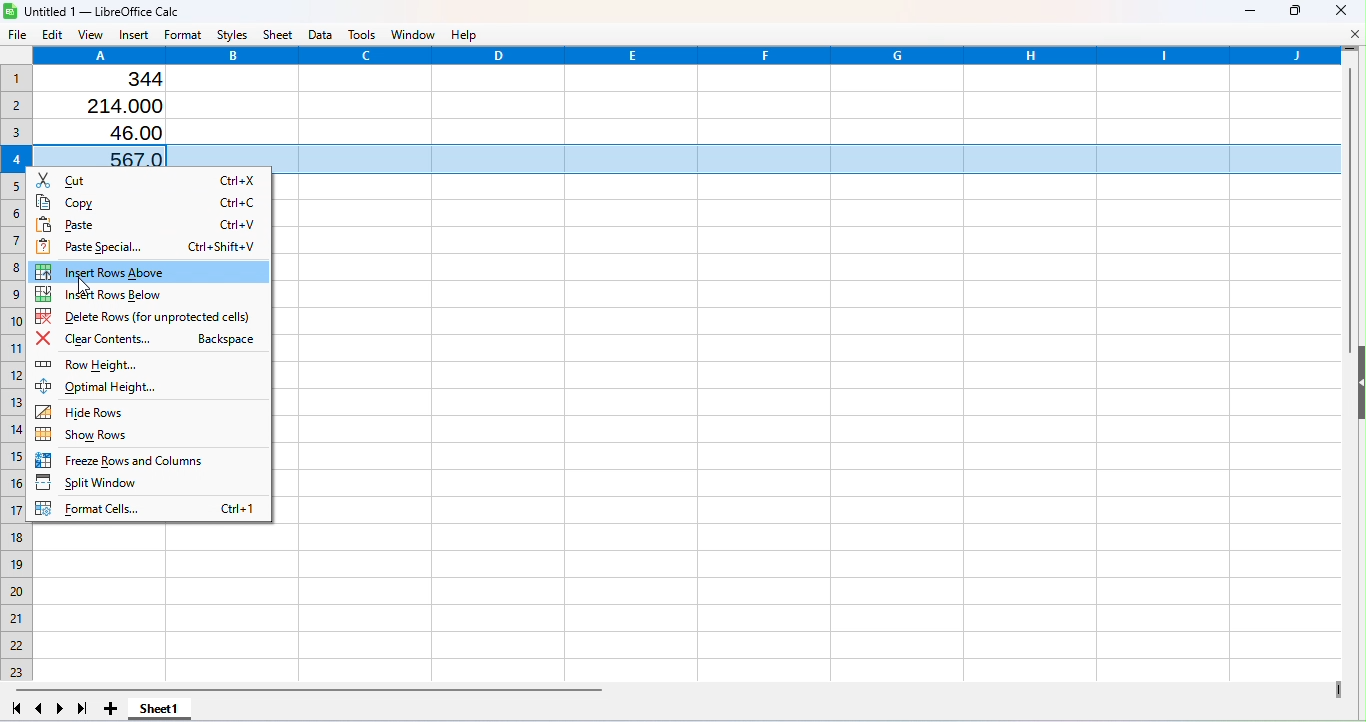  Describe the element at coordinates (92, 36) in the screenshot. I see `View` at that location.